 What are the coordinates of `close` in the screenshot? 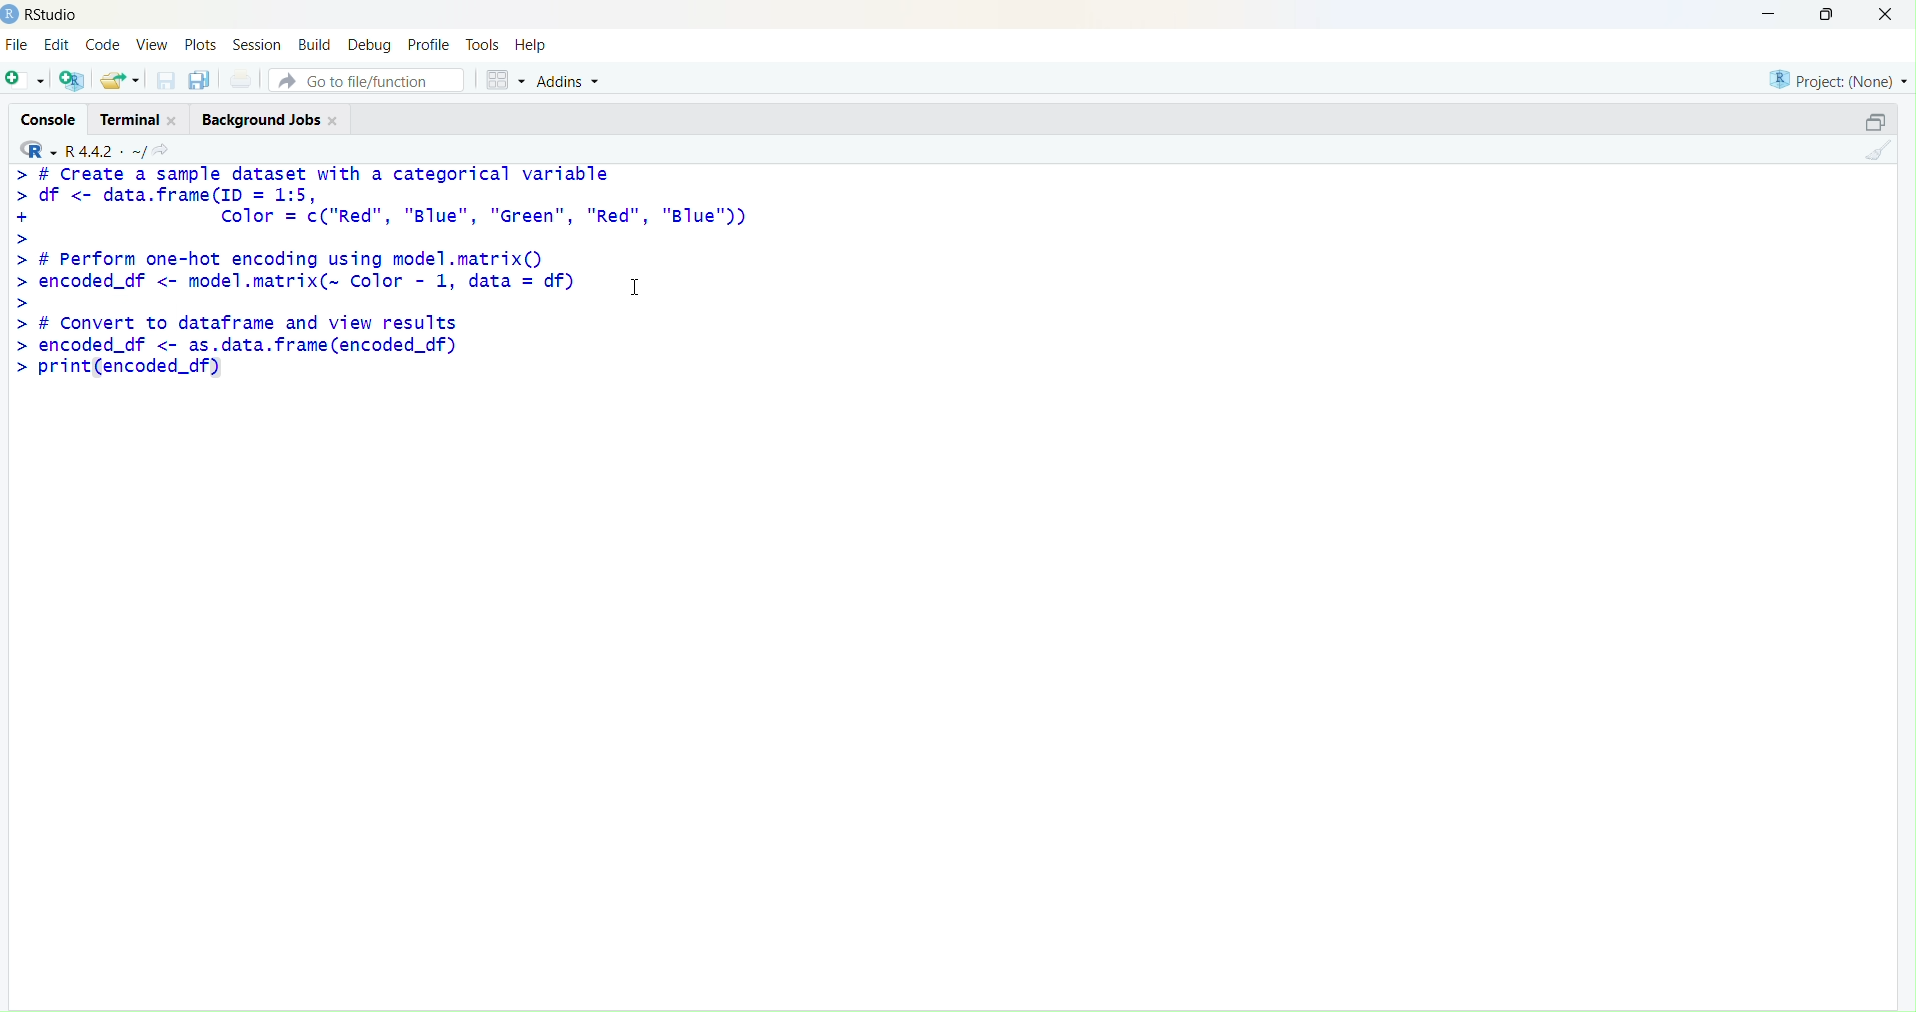 It's located at (335, 121).